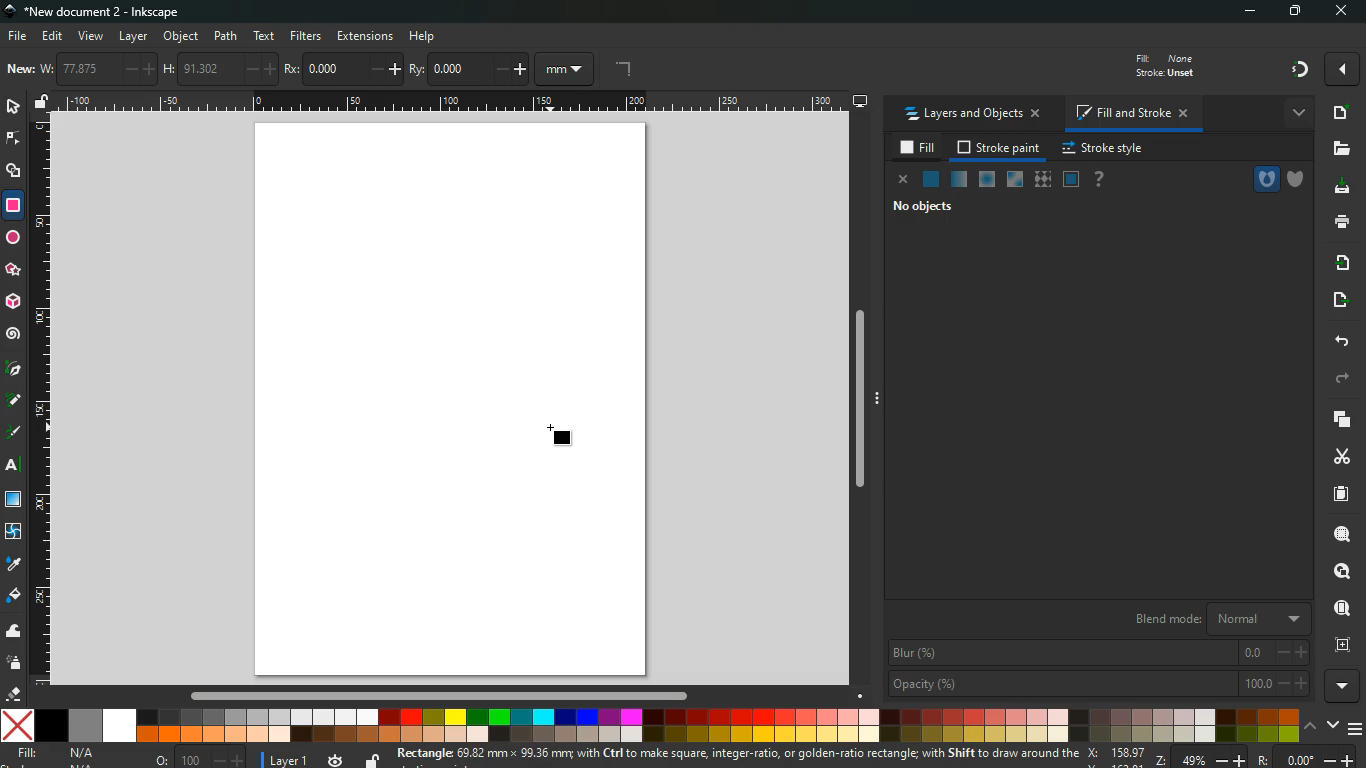 The image size is (1366, 768). What do you see at coordinates (426, 37) in the screenshot?
I see `help` at bounding box center [426, 37].